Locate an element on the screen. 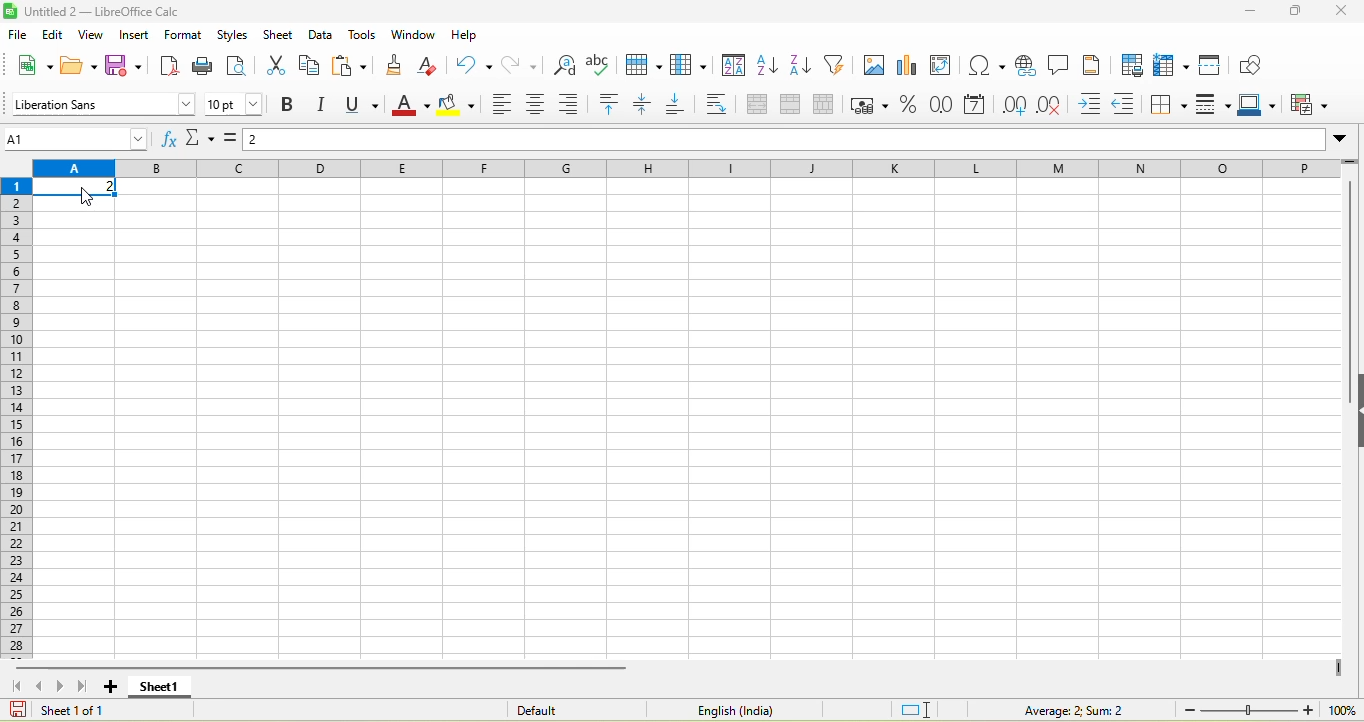 The image size is (1364, 722). format as date is located at coordinates (980, 106).